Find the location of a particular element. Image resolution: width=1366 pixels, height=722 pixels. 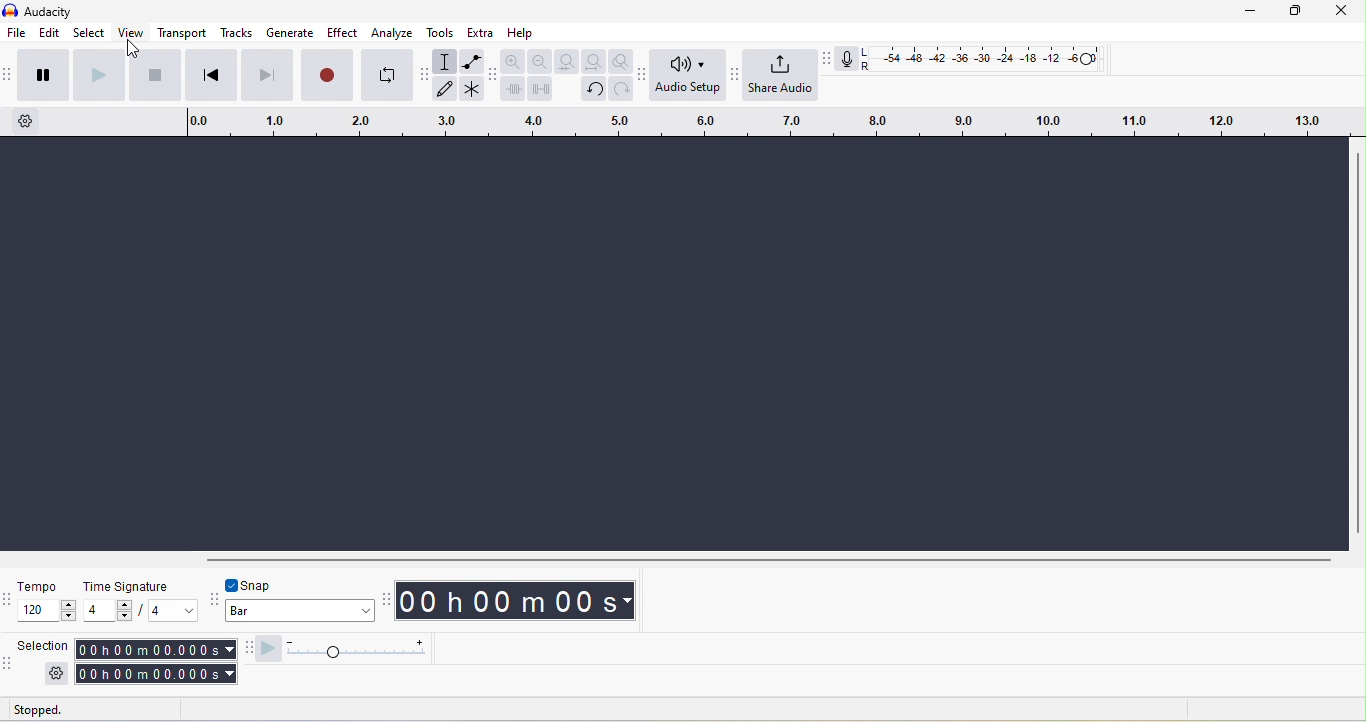

zoom tool is located at coordinates (620, 61).